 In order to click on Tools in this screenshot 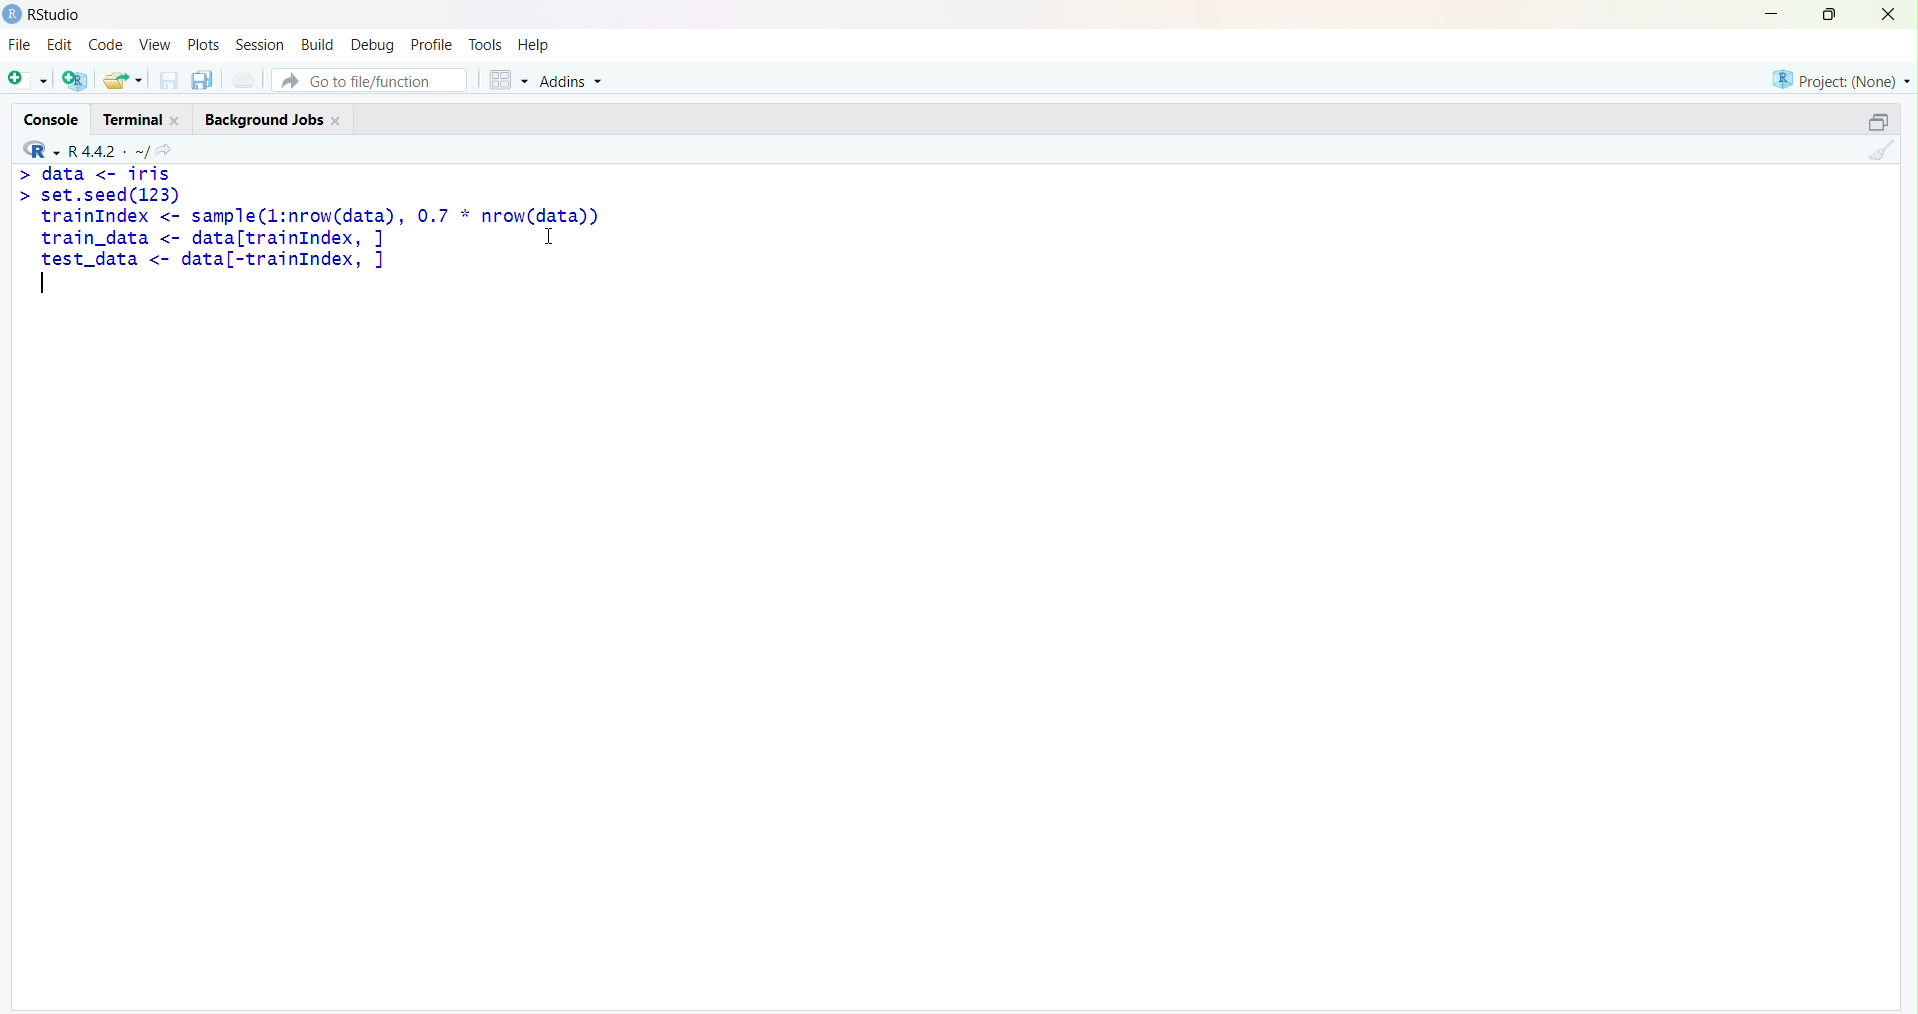, I will do `click(485, 43)`.